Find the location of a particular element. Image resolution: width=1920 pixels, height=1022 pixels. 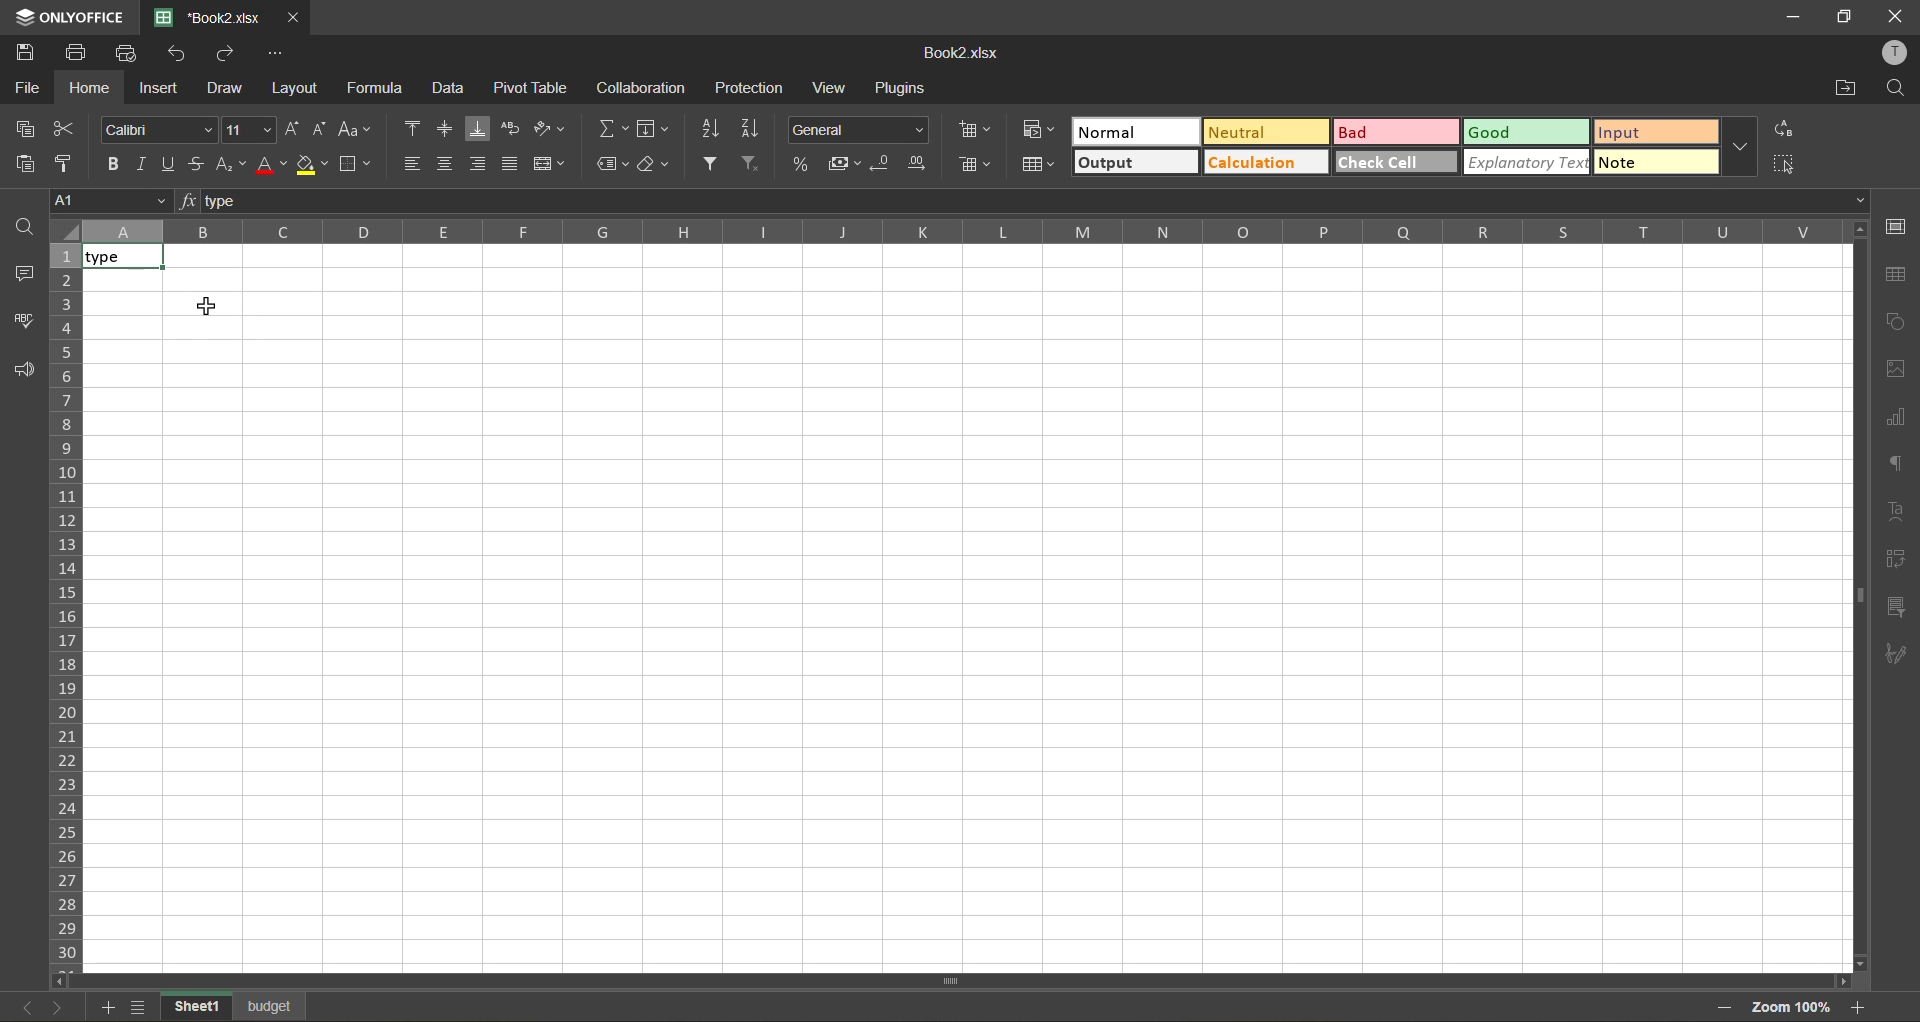

delete cells is located at coordinates (978, 166).